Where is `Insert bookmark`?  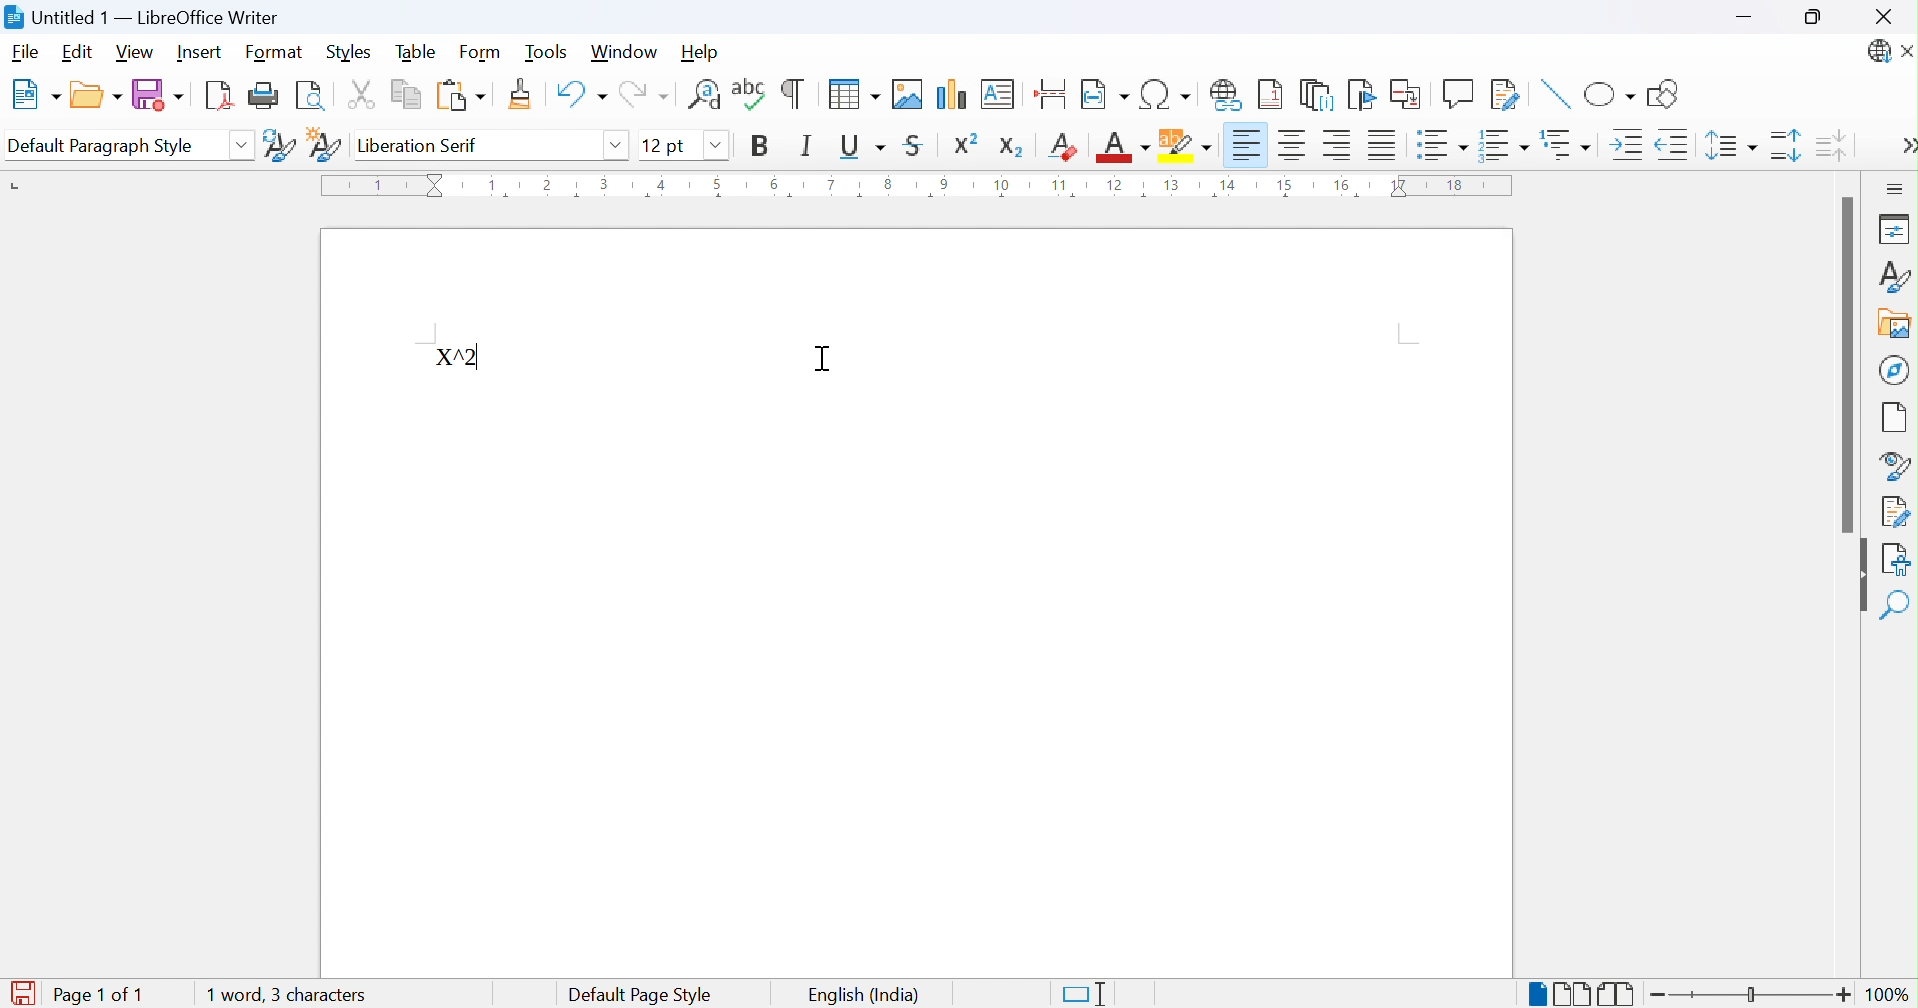 Insert bookmark is located at coordinates (1364, 95).